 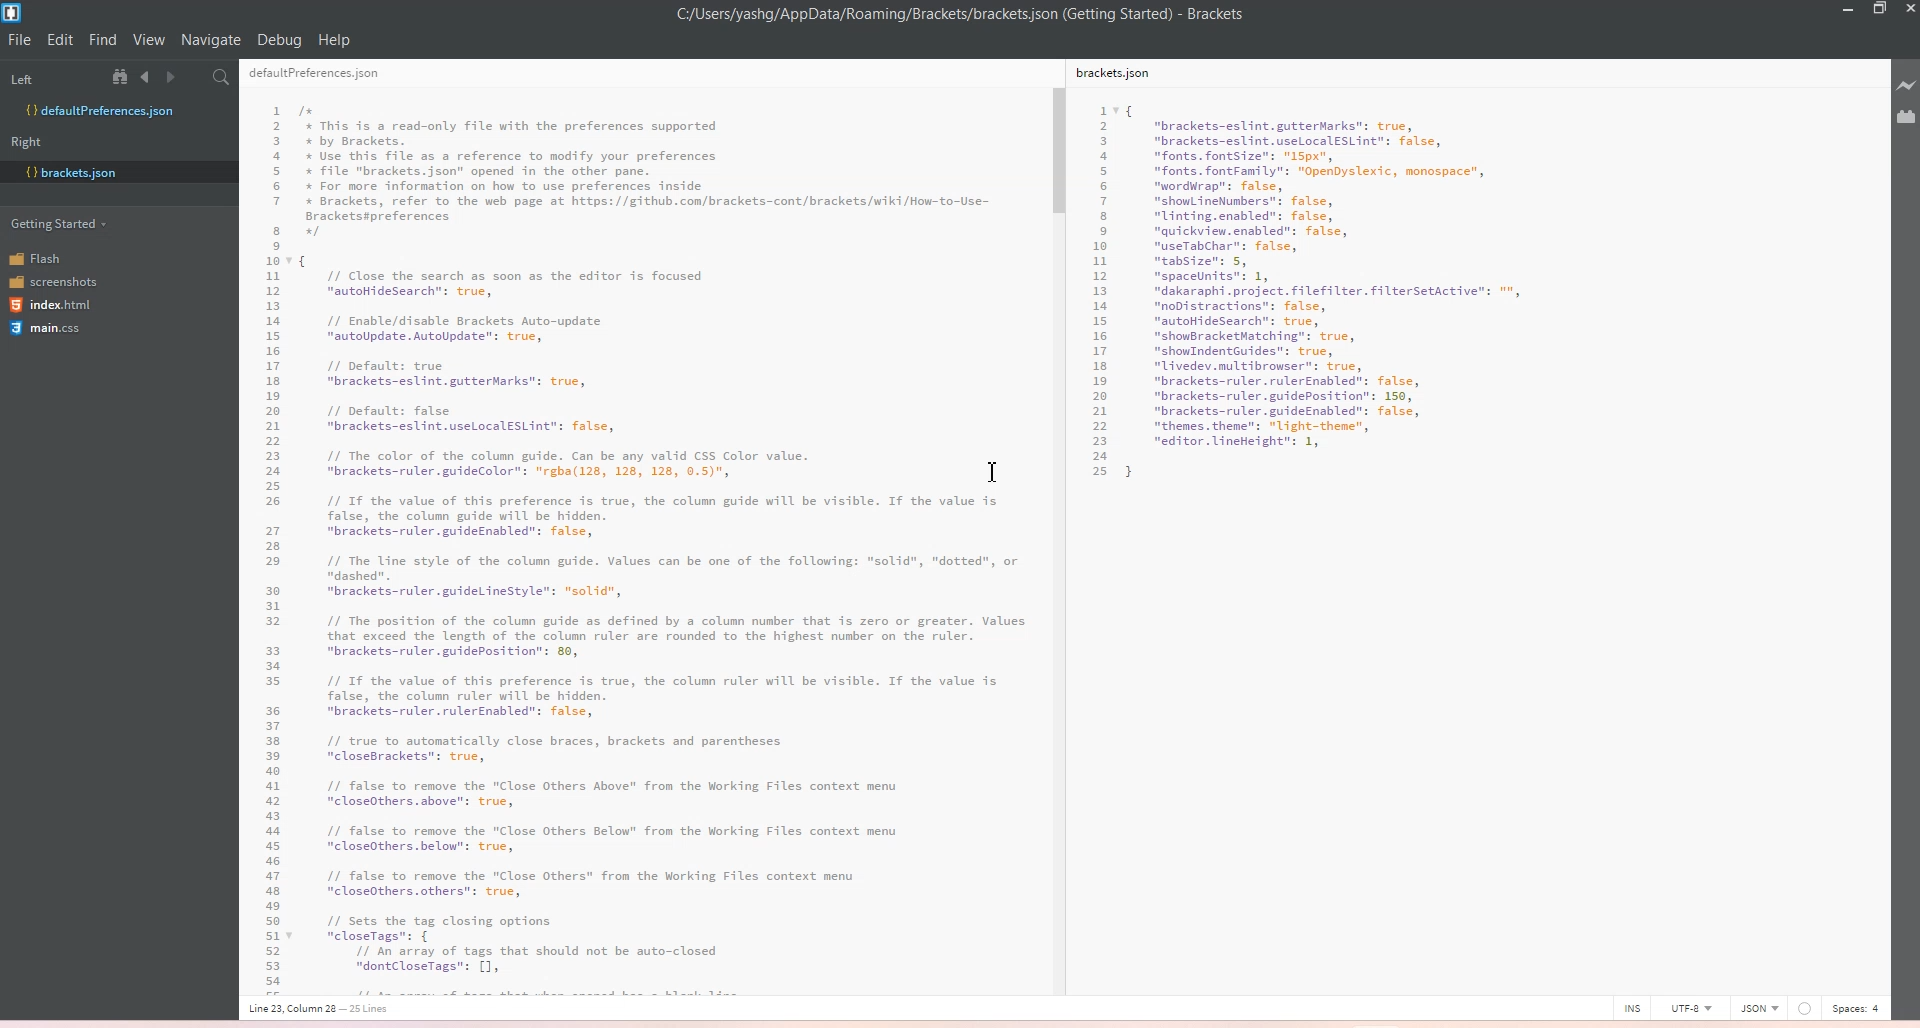 What do you see at coordinates (211, 40) in the screenshot?
I see `Navigate` at bounding box center [211, 40].